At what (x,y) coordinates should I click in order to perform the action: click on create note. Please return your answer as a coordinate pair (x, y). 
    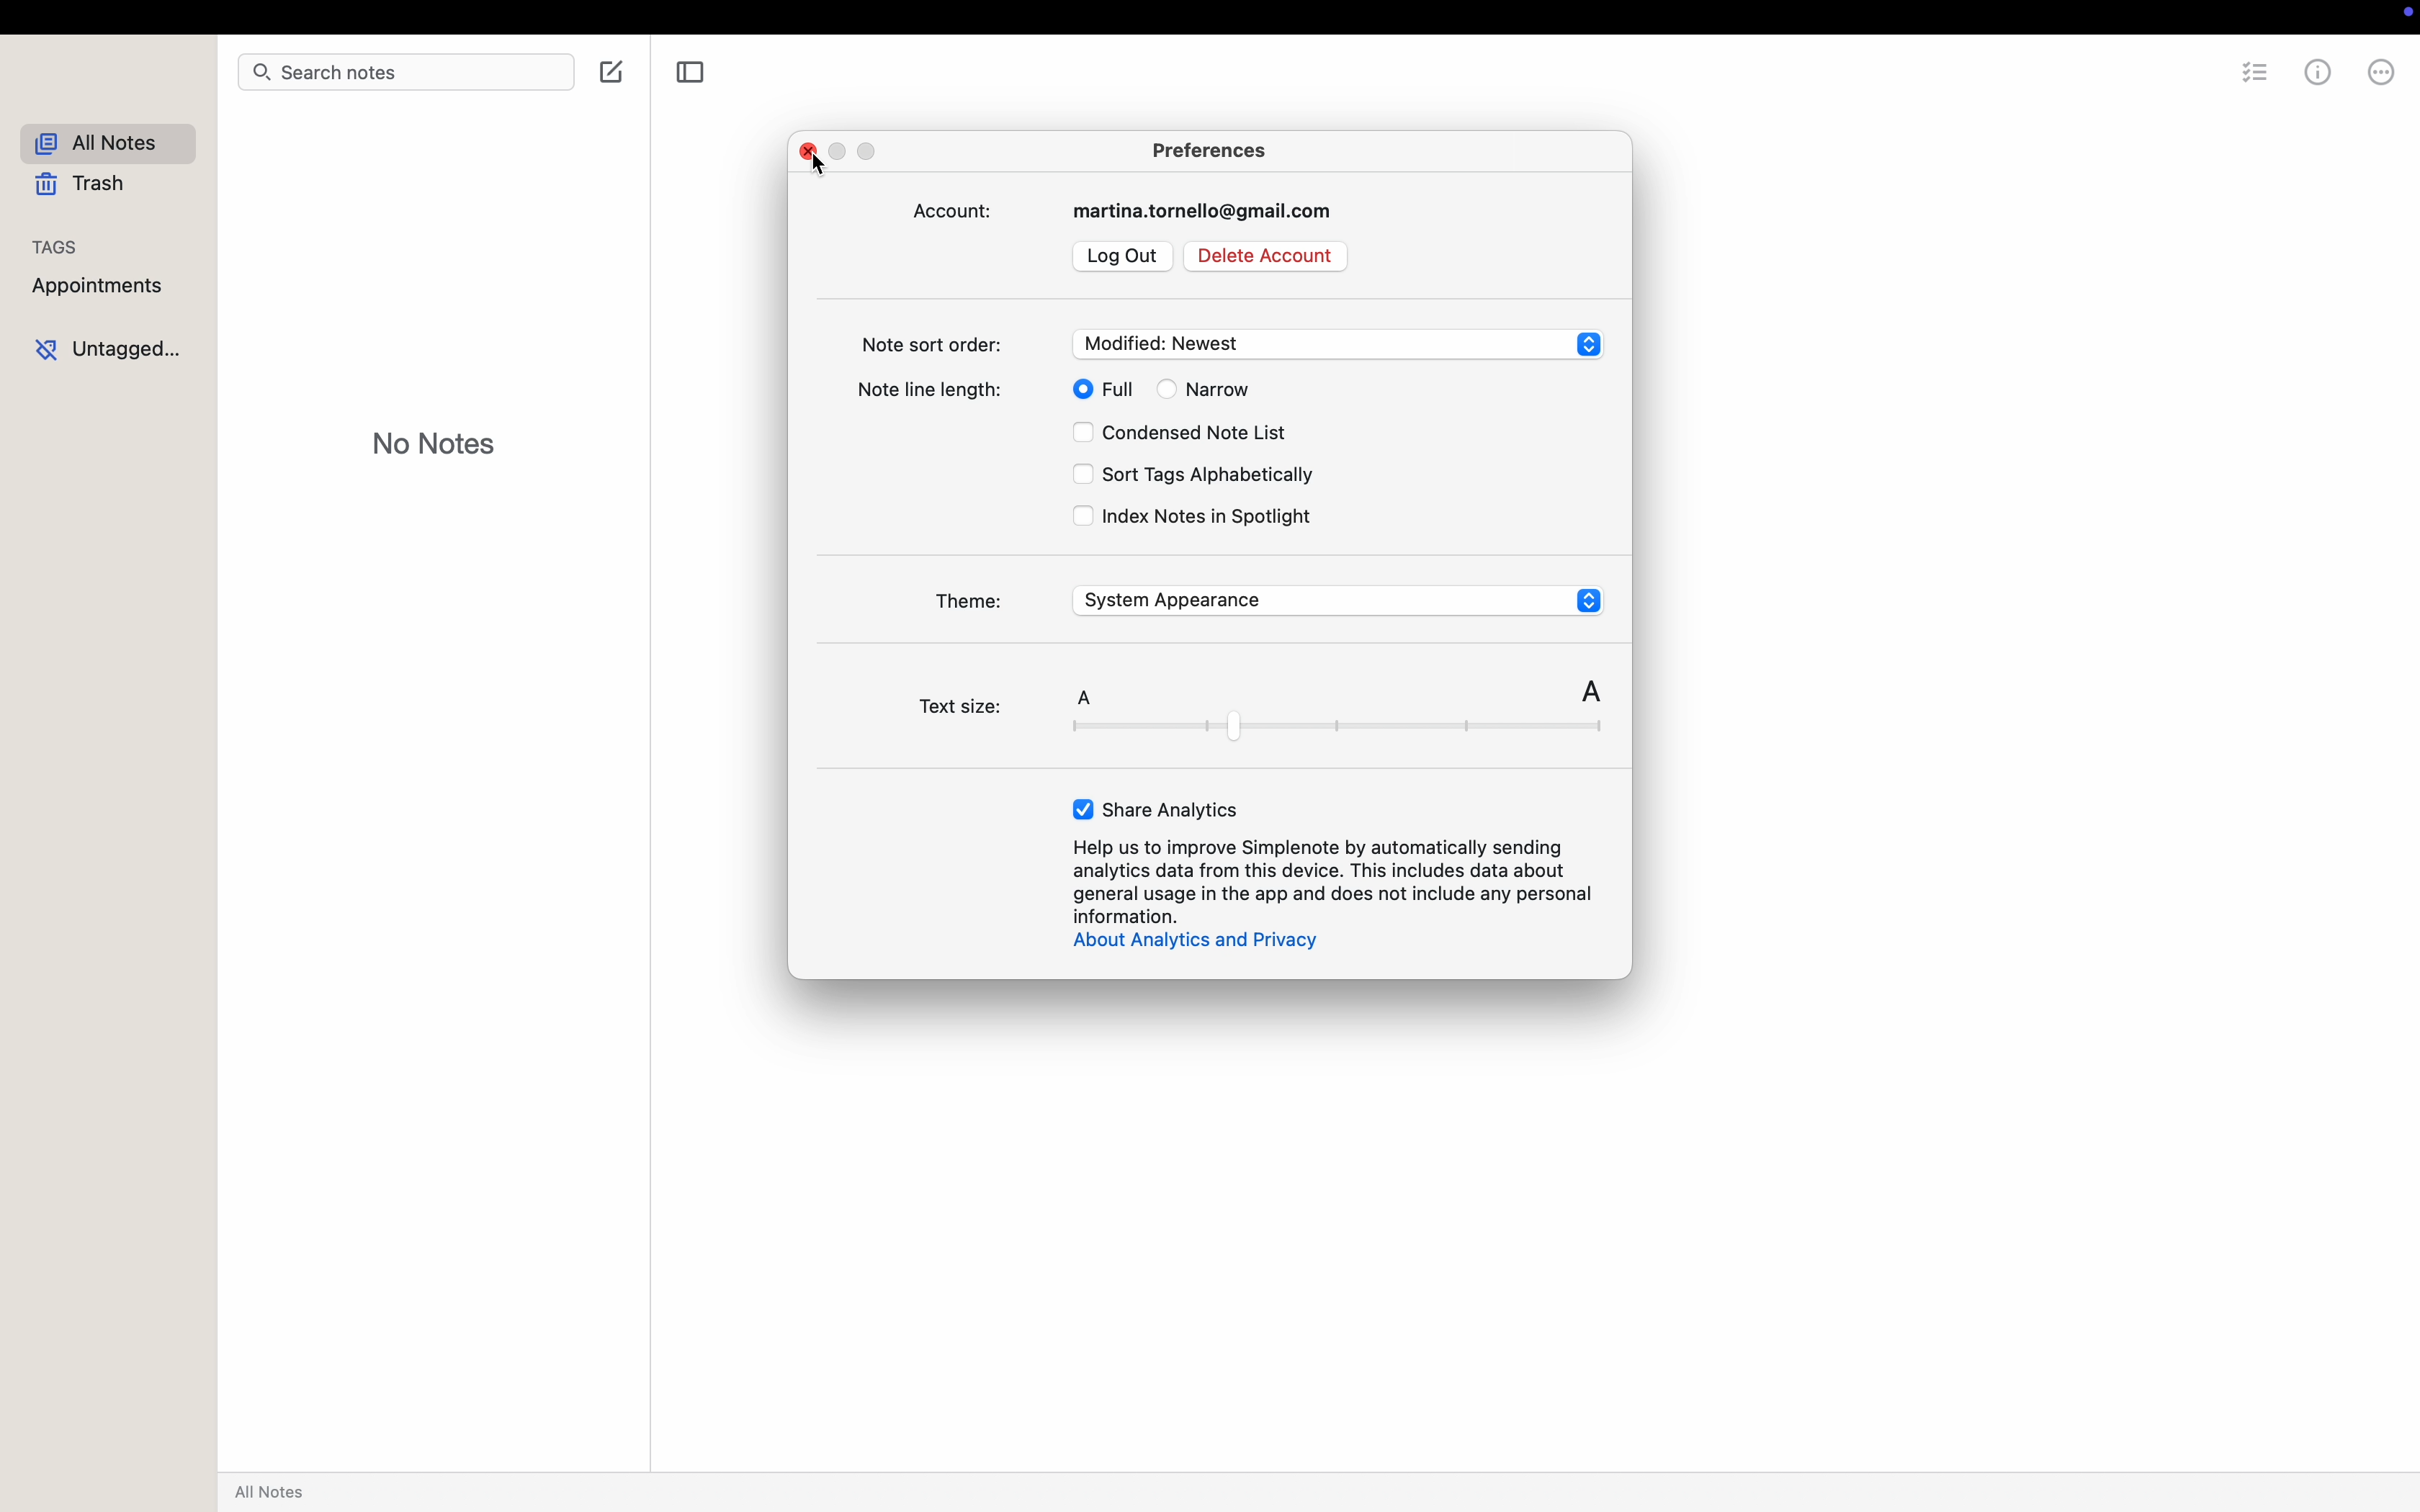
    Looking at the image, I should click on (613, 76).